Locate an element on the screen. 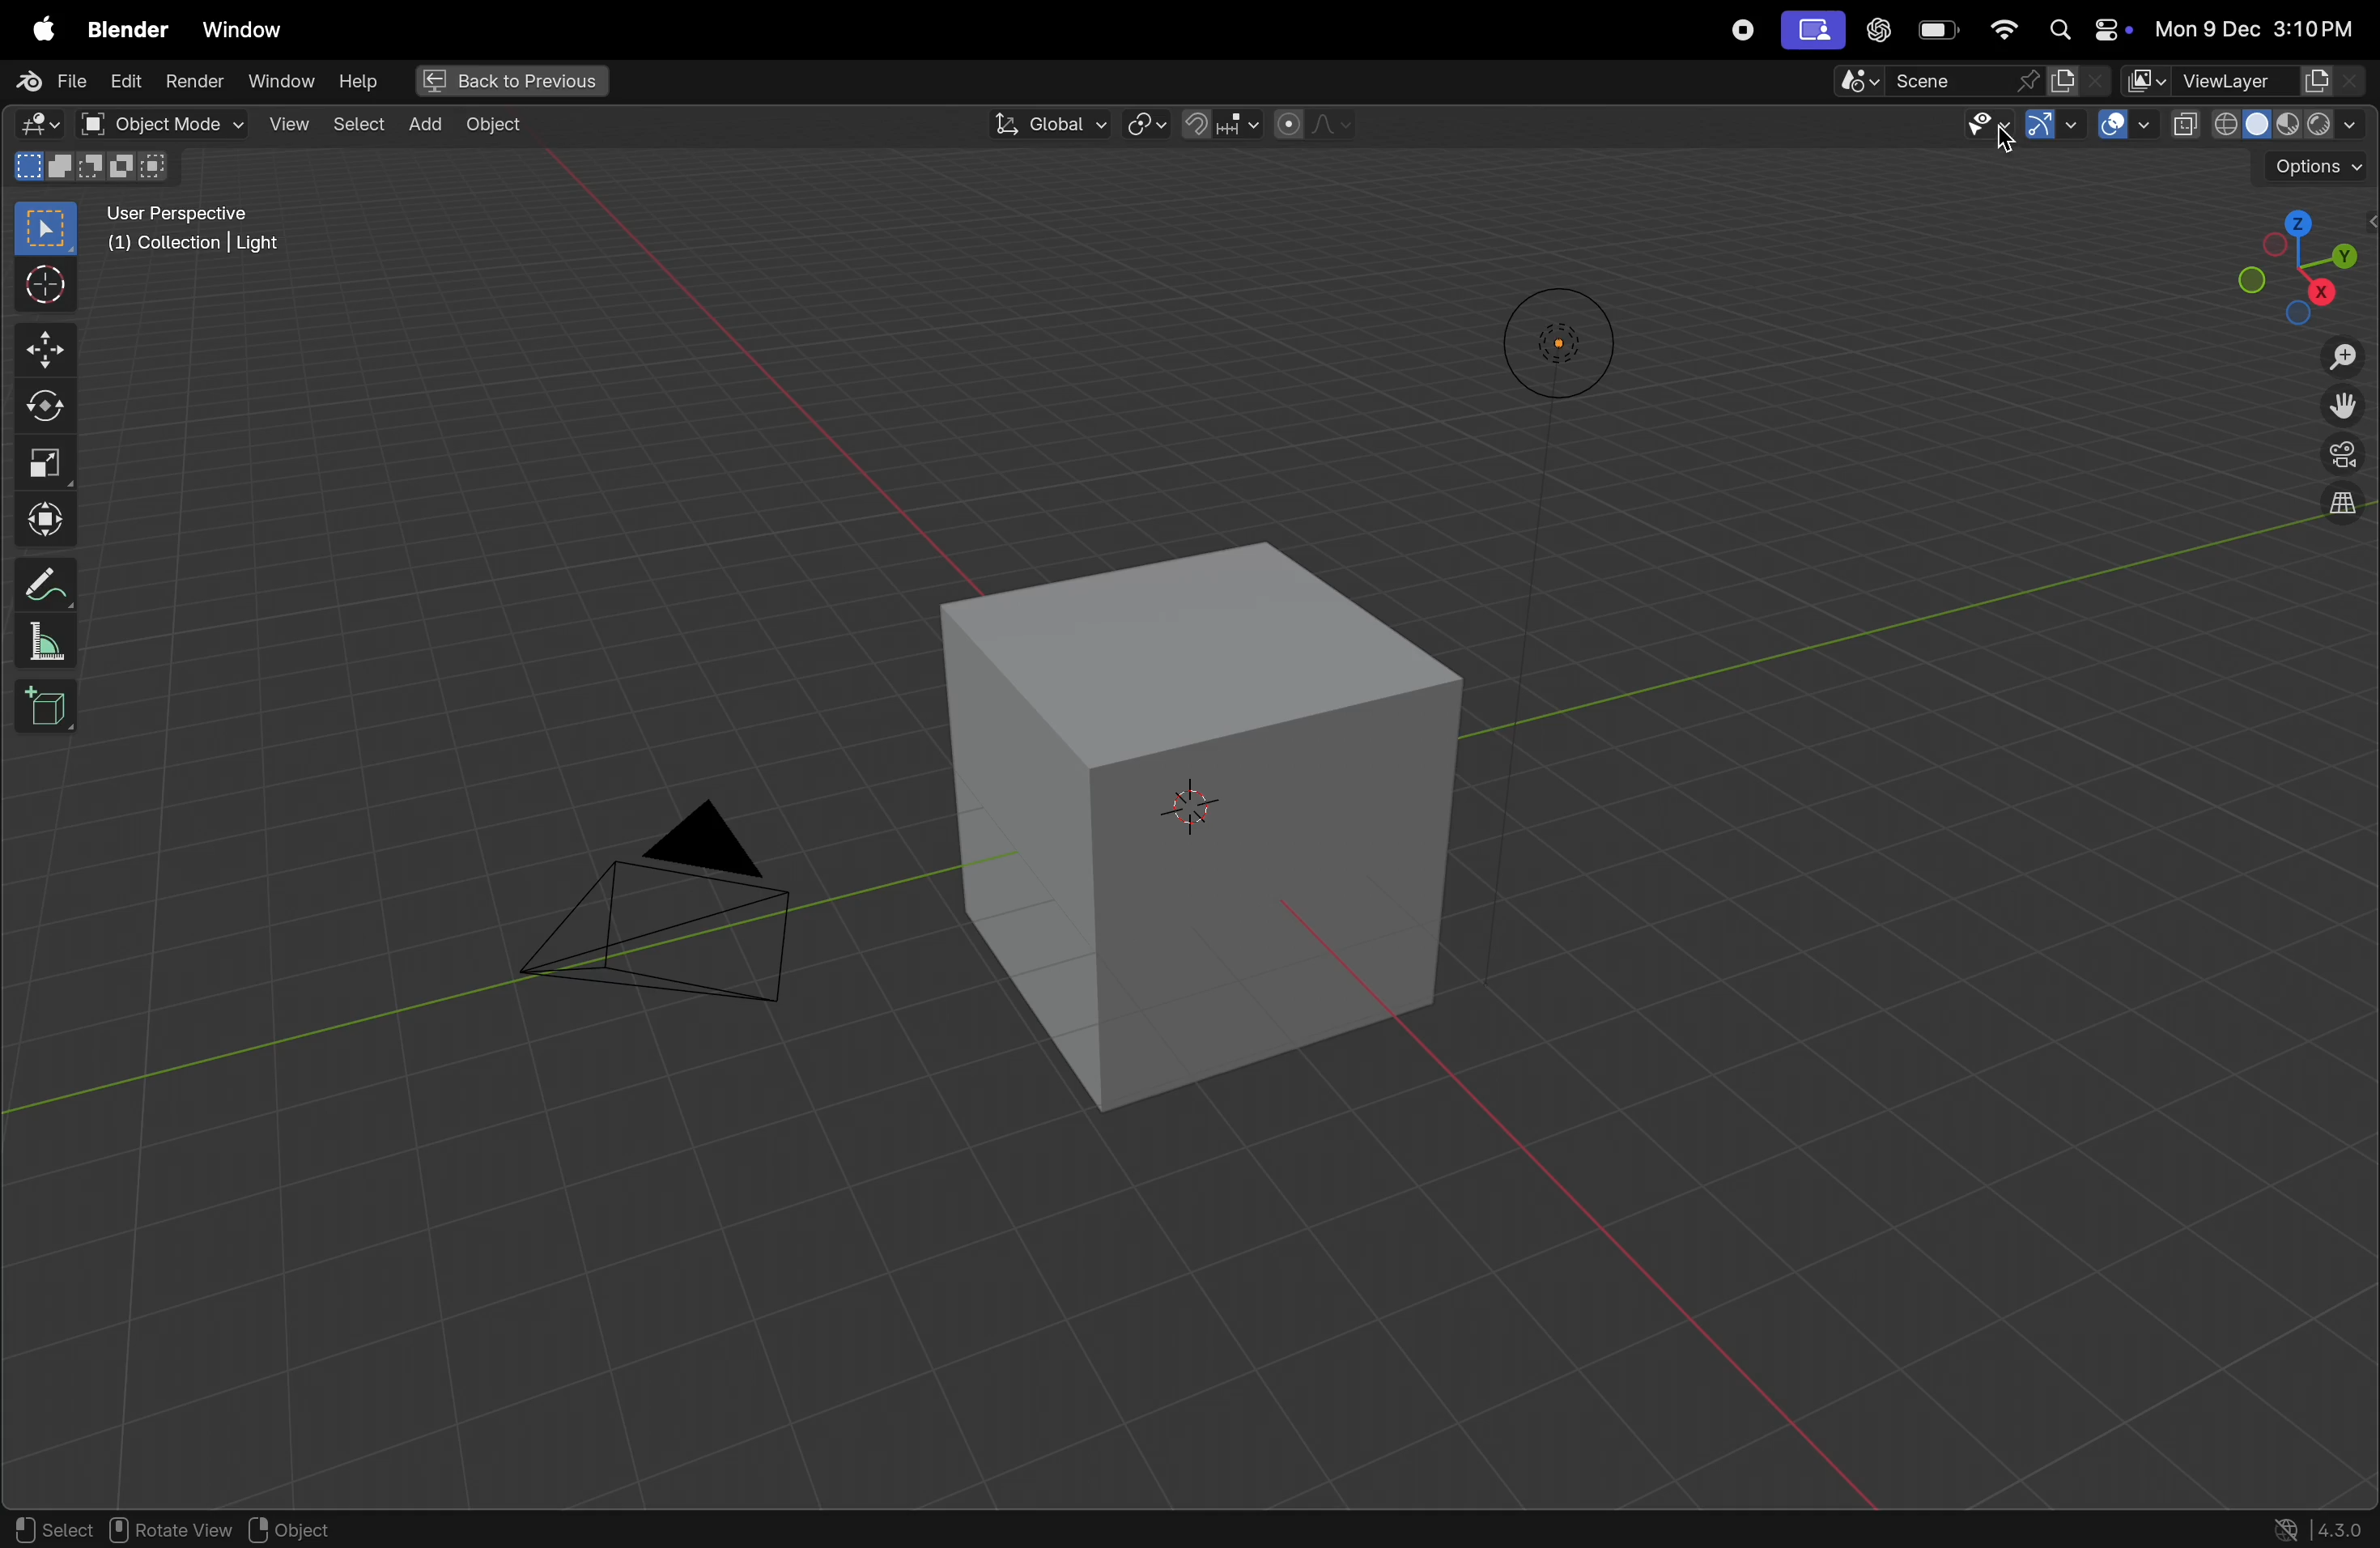 Image resolution: width=2380 pixels, height=1548 pixels. view shading is located at coordinates (2269, 125).